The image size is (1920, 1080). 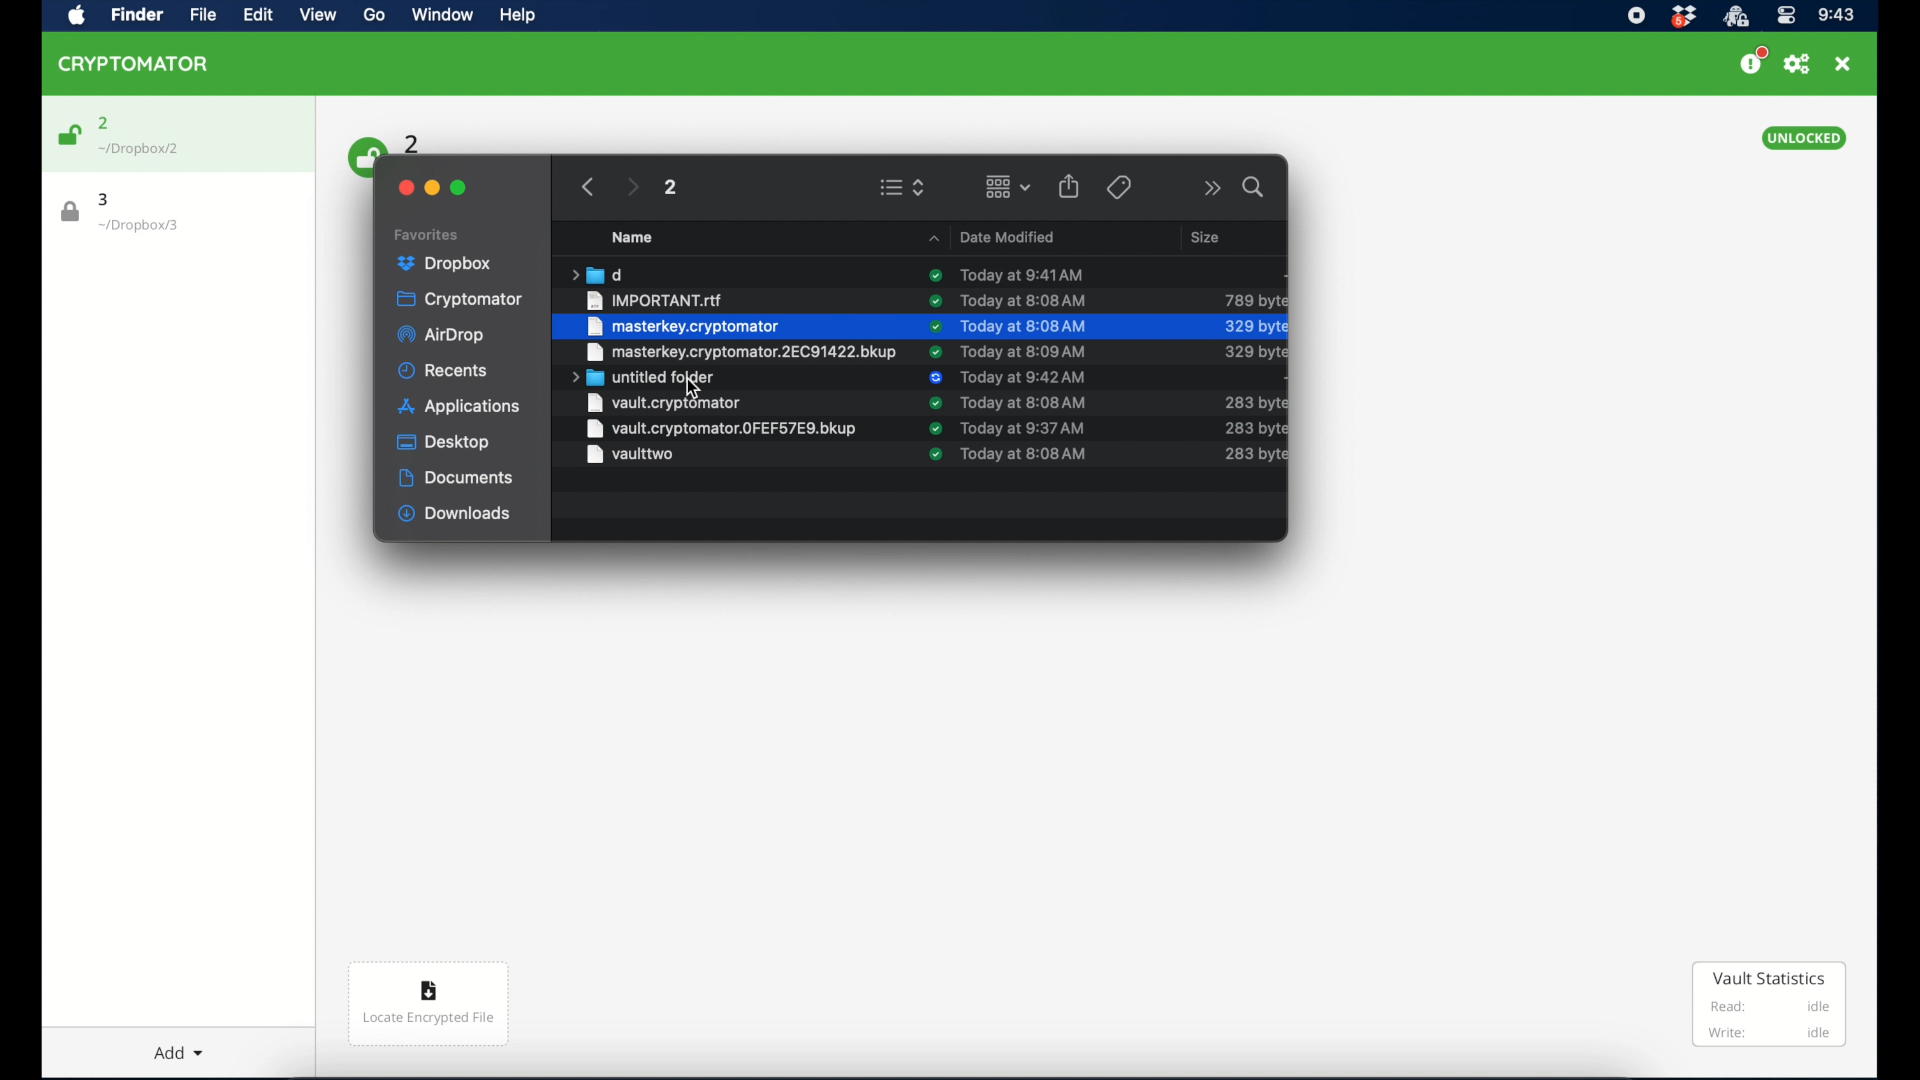 What do you see at coordinates (139, 226) in the screenshot?
I see `location` at bounding box center [139, 226].